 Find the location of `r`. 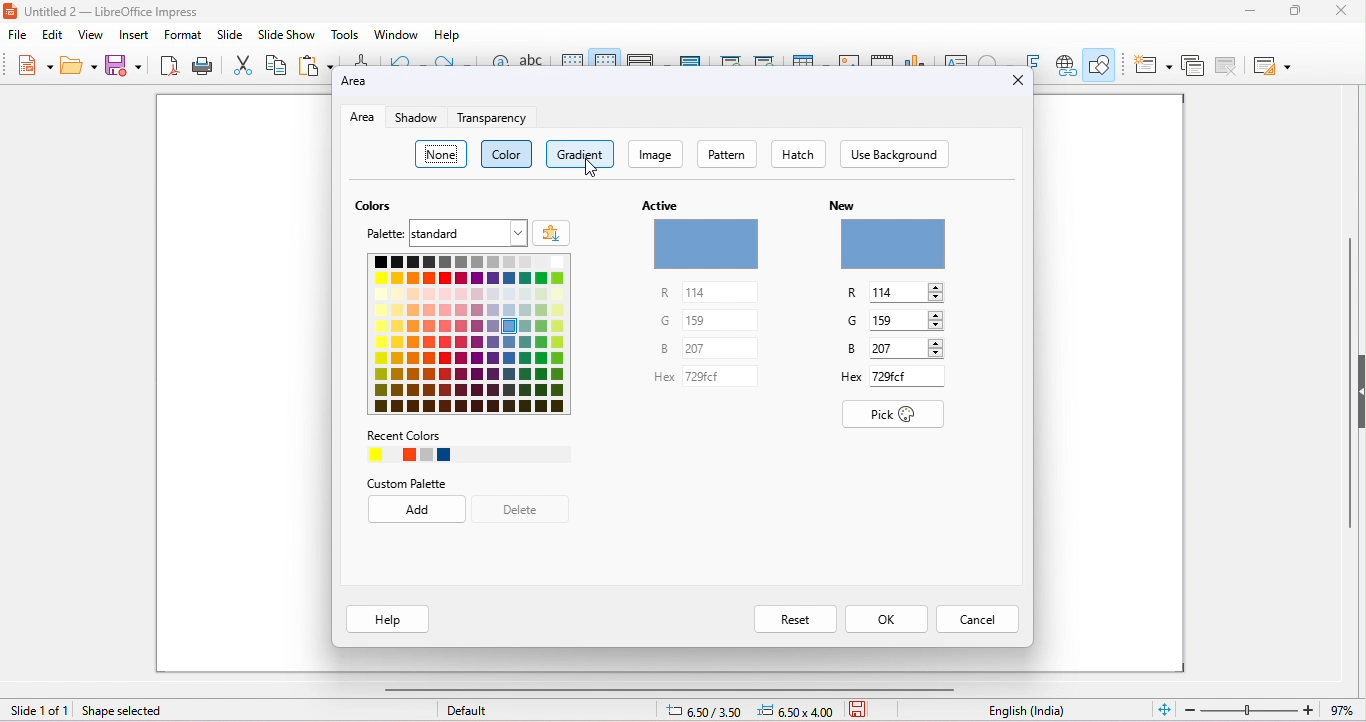

r is located at coordinates (857, 292).